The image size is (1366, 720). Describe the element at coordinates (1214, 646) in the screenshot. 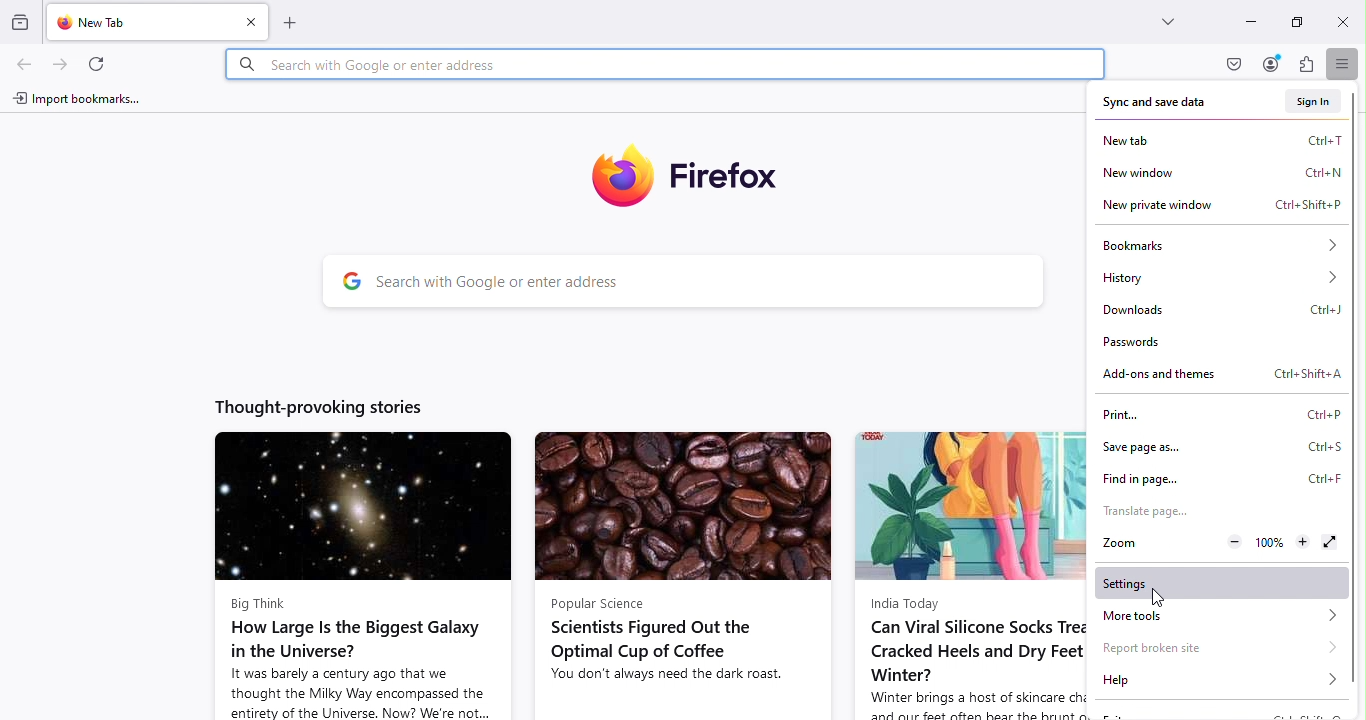

I see `Report broken site` at that location.